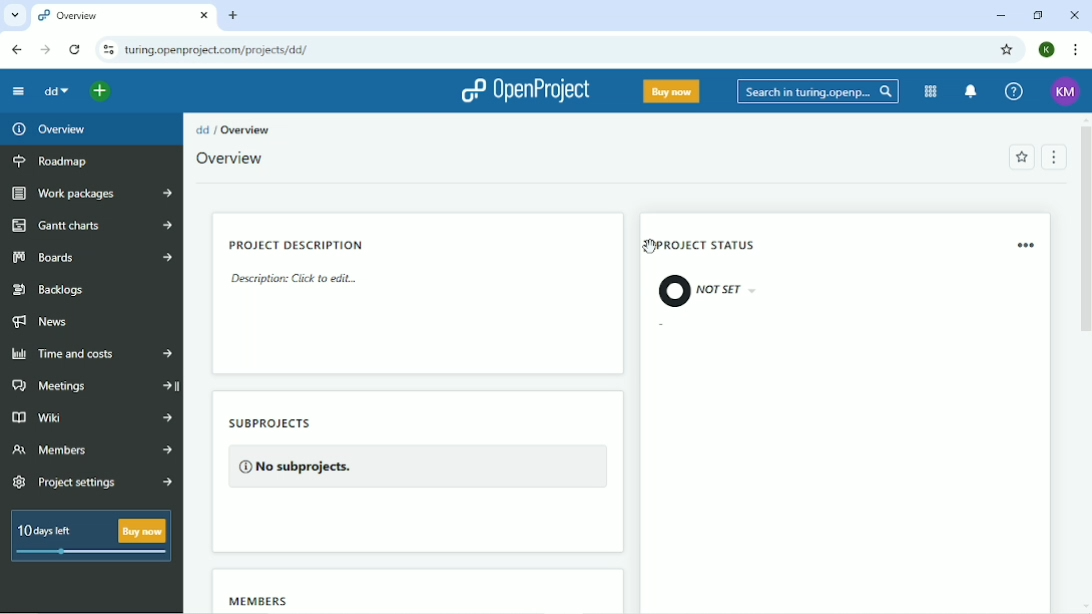 Image resolution: width=1092 pixels, height=614 pixels. Describe the element at coordinates (1002, 15) in the screenshot. I see `Minimize` at that location.